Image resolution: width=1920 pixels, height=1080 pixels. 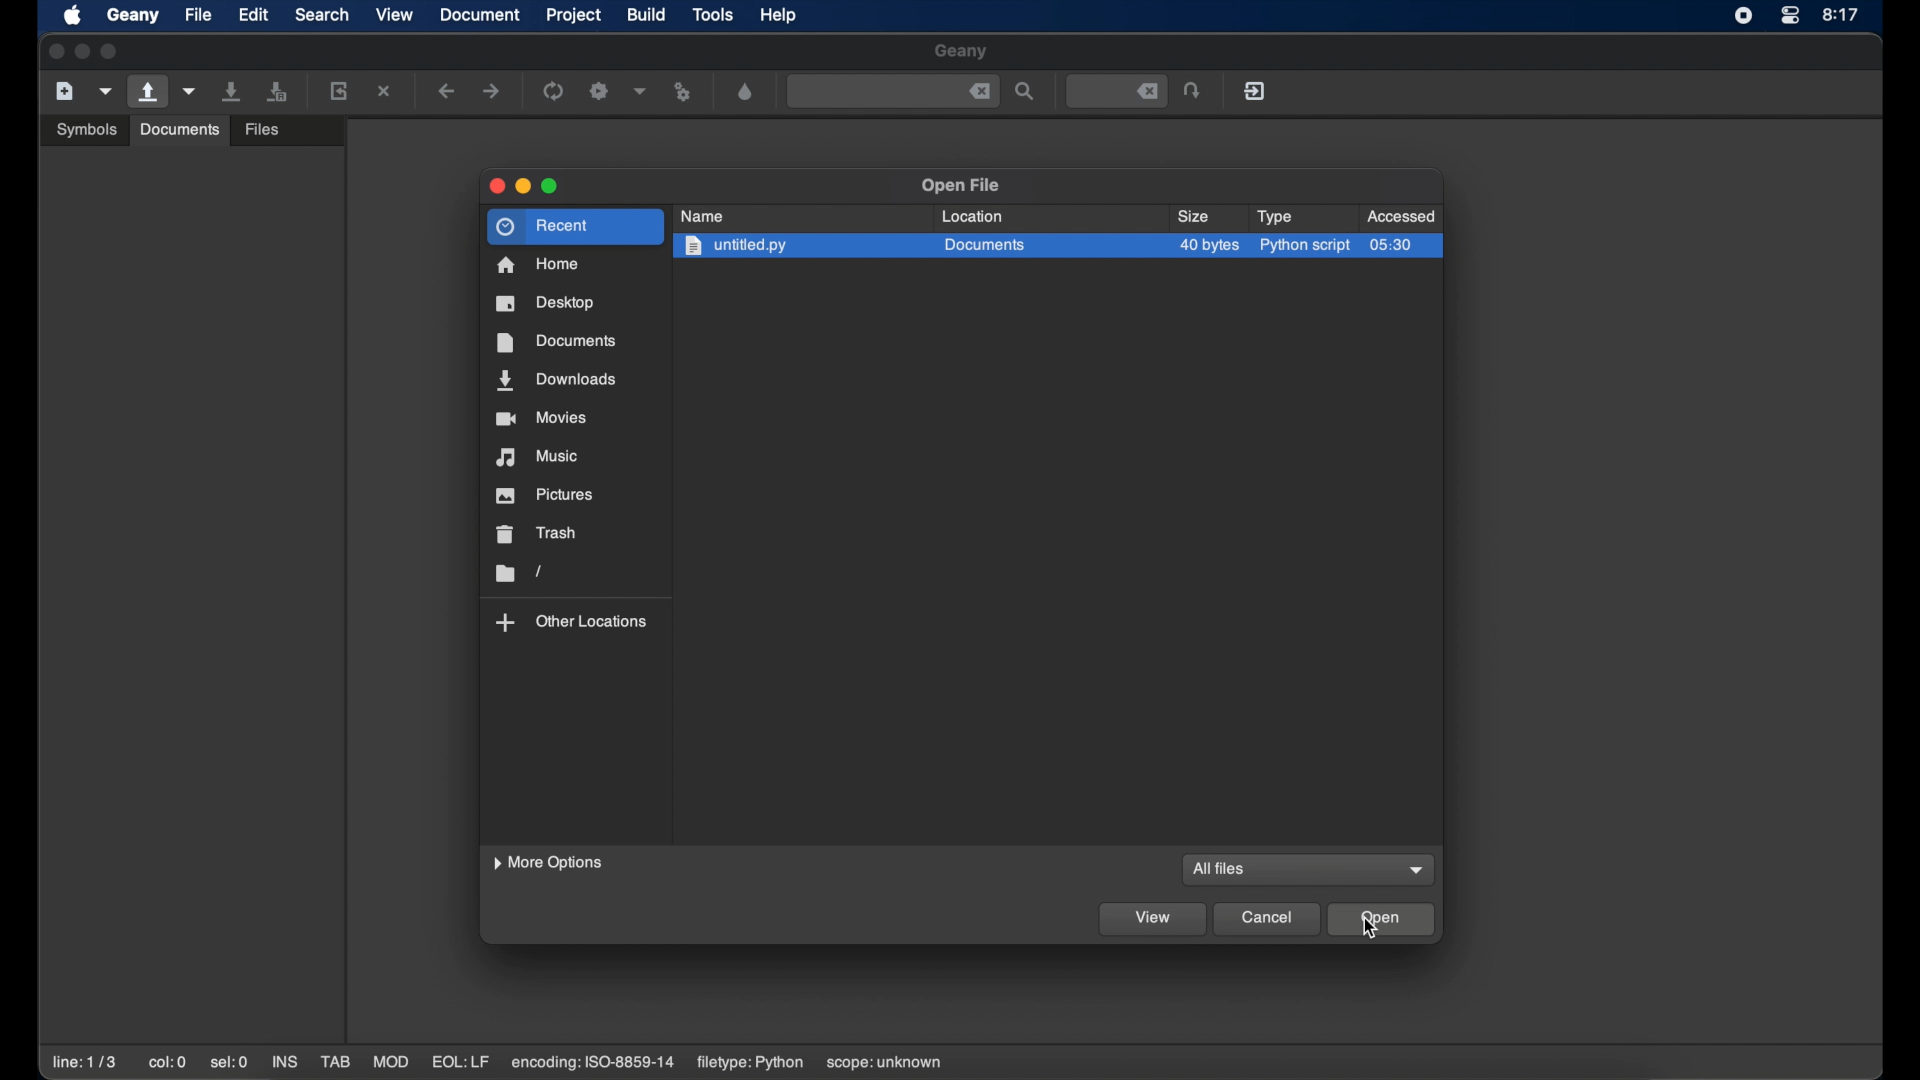 I want to click on desktop, so click(x=545, y=303).